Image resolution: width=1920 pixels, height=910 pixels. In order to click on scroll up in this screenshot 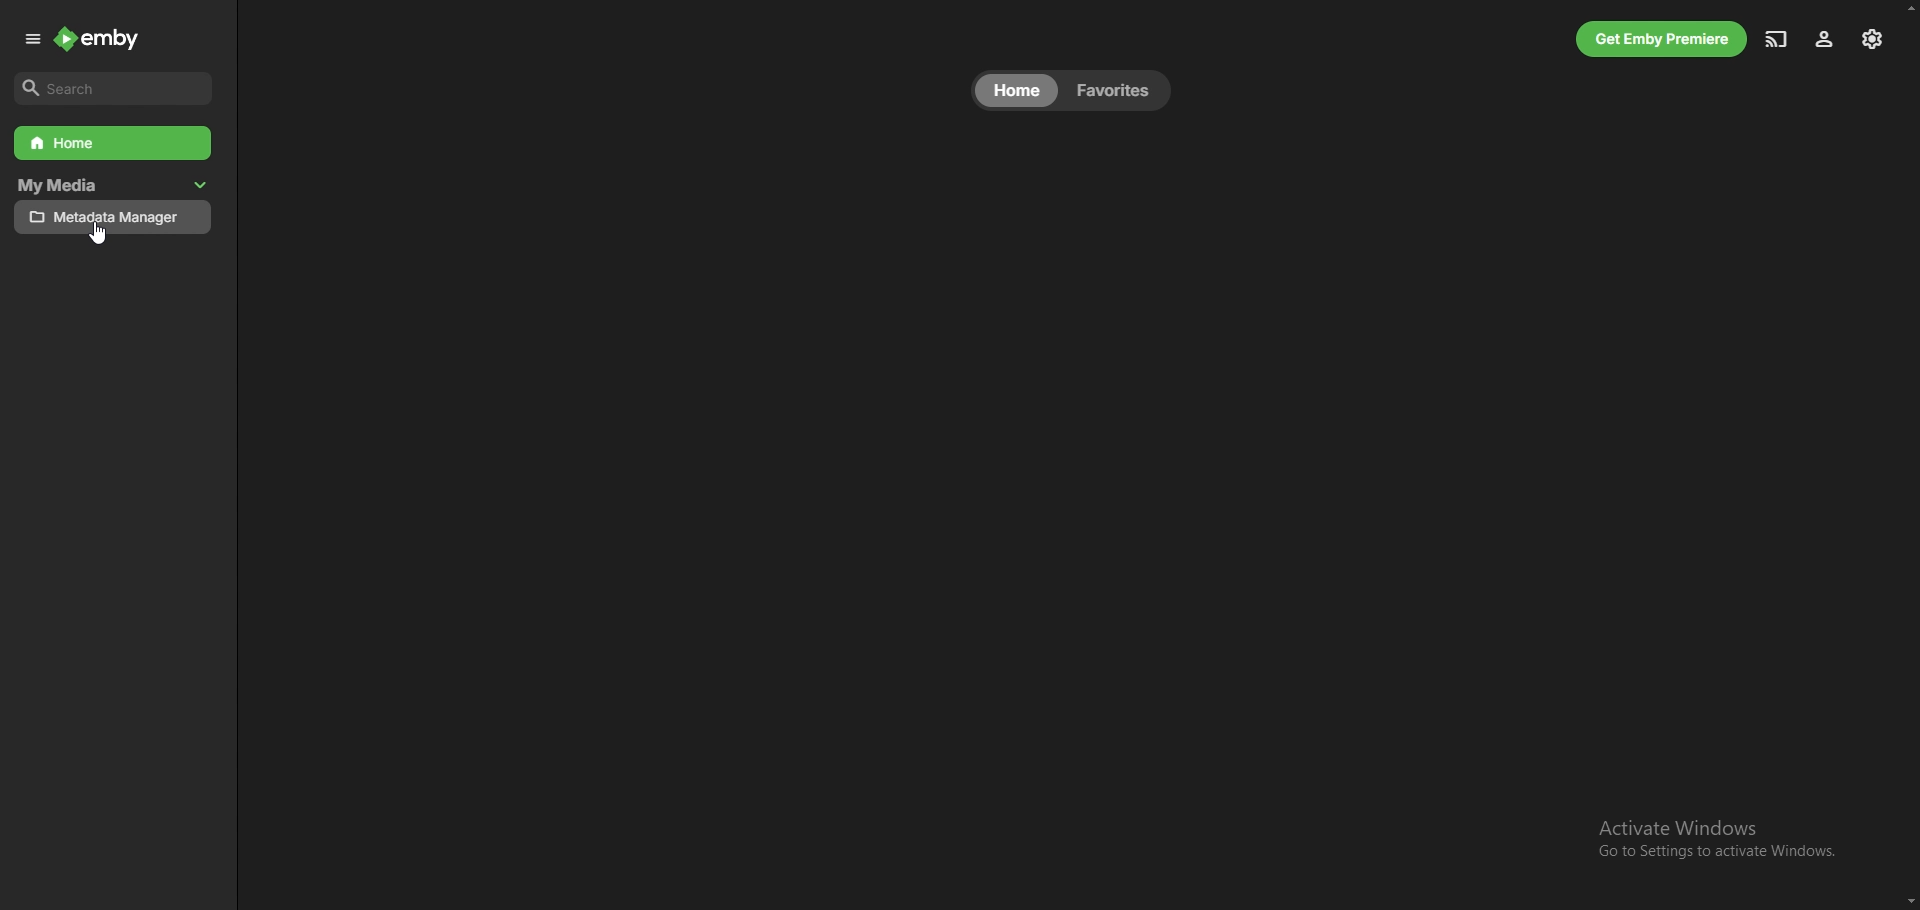, I will do `click(1908, 6)`.